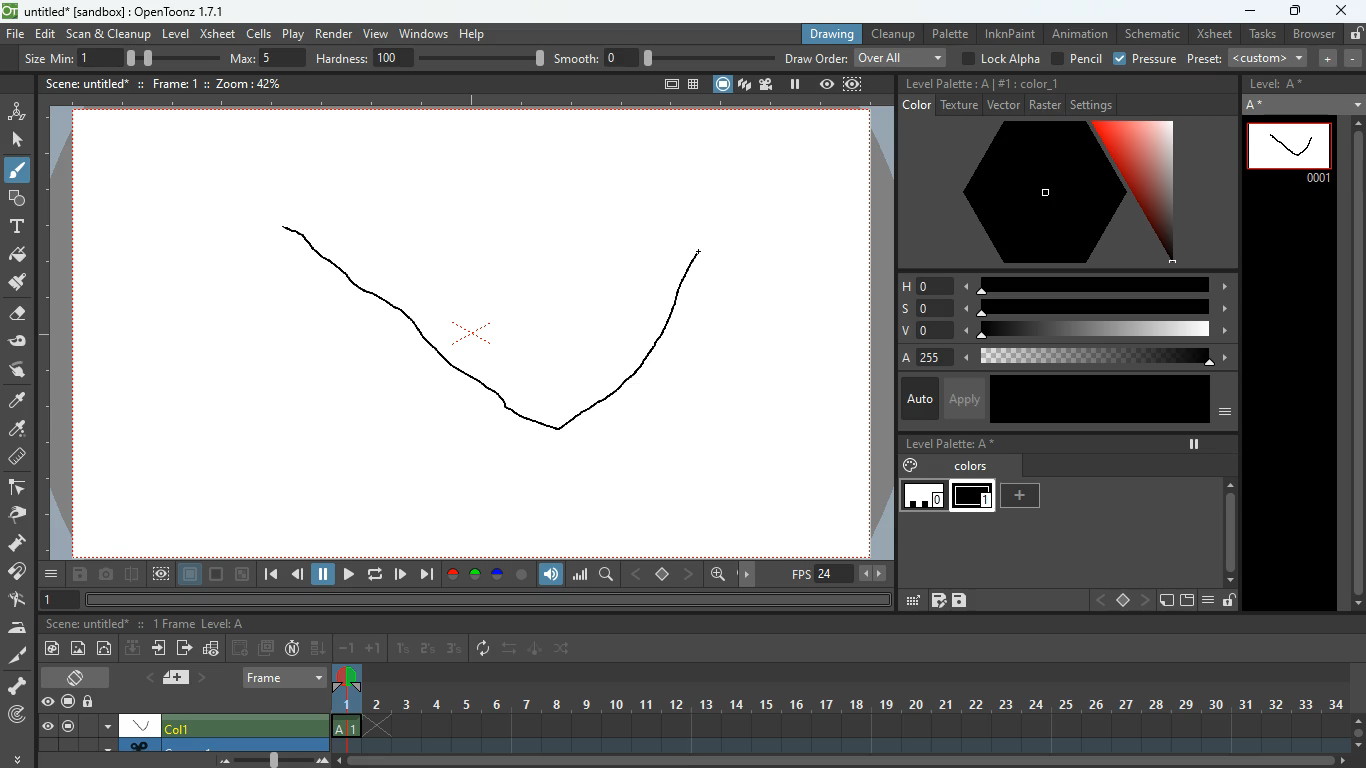  Describe the element at coordinates (243, 575) in the screenshot. I see `size` at that location.